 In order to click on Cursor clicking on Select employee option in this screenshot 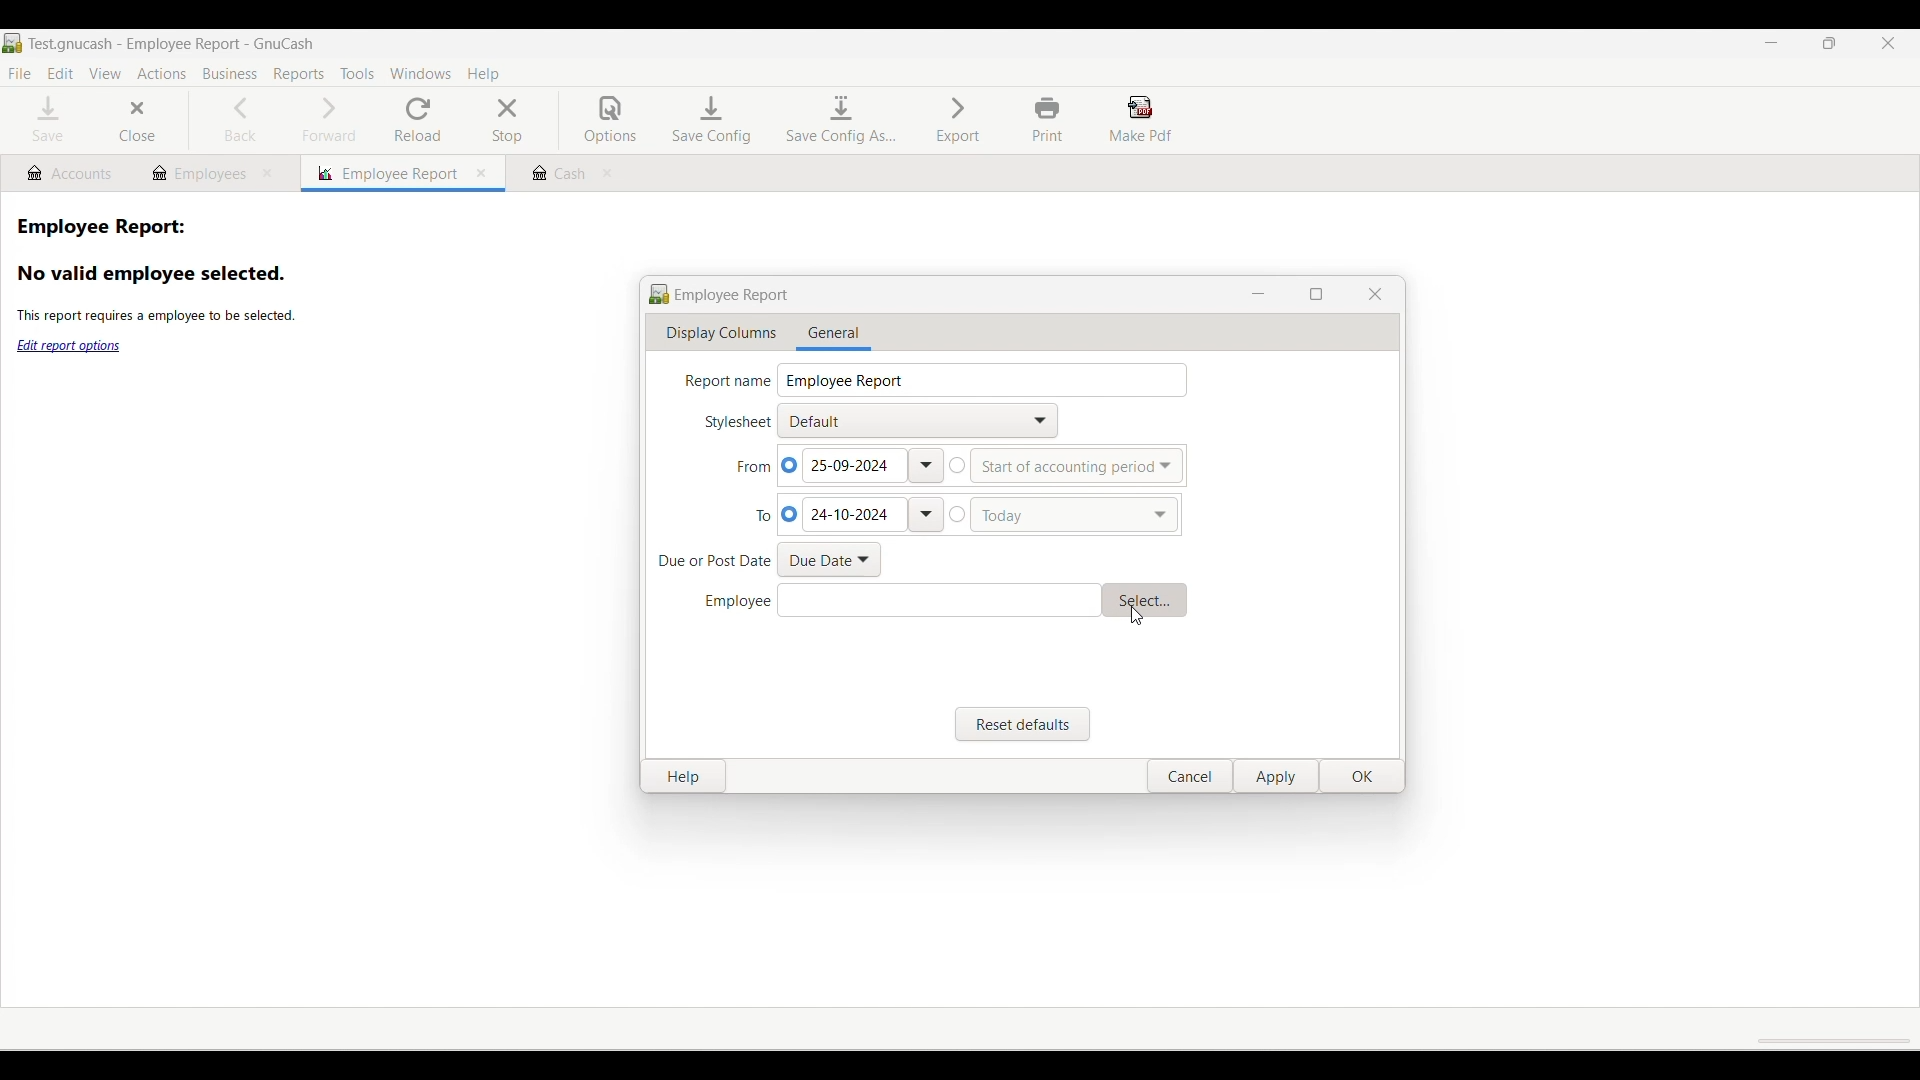, I will do `click(1136, 616)`.